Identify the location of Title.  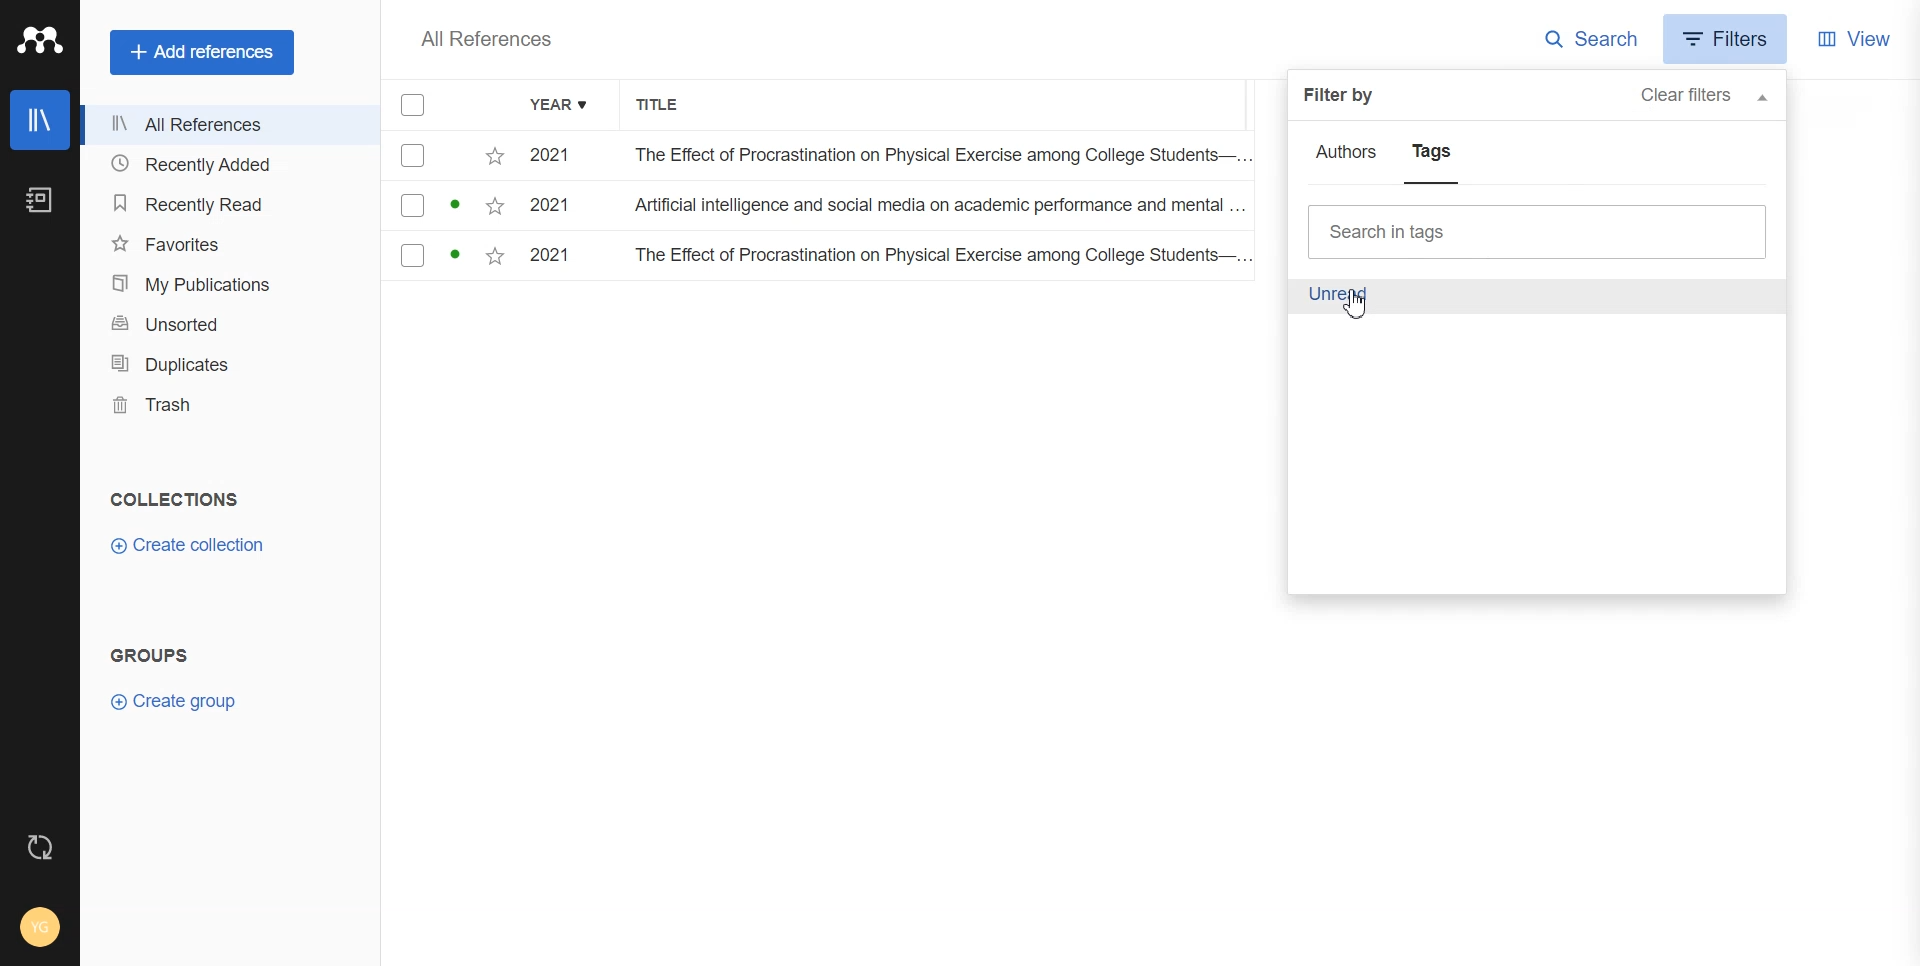
(669, 106).